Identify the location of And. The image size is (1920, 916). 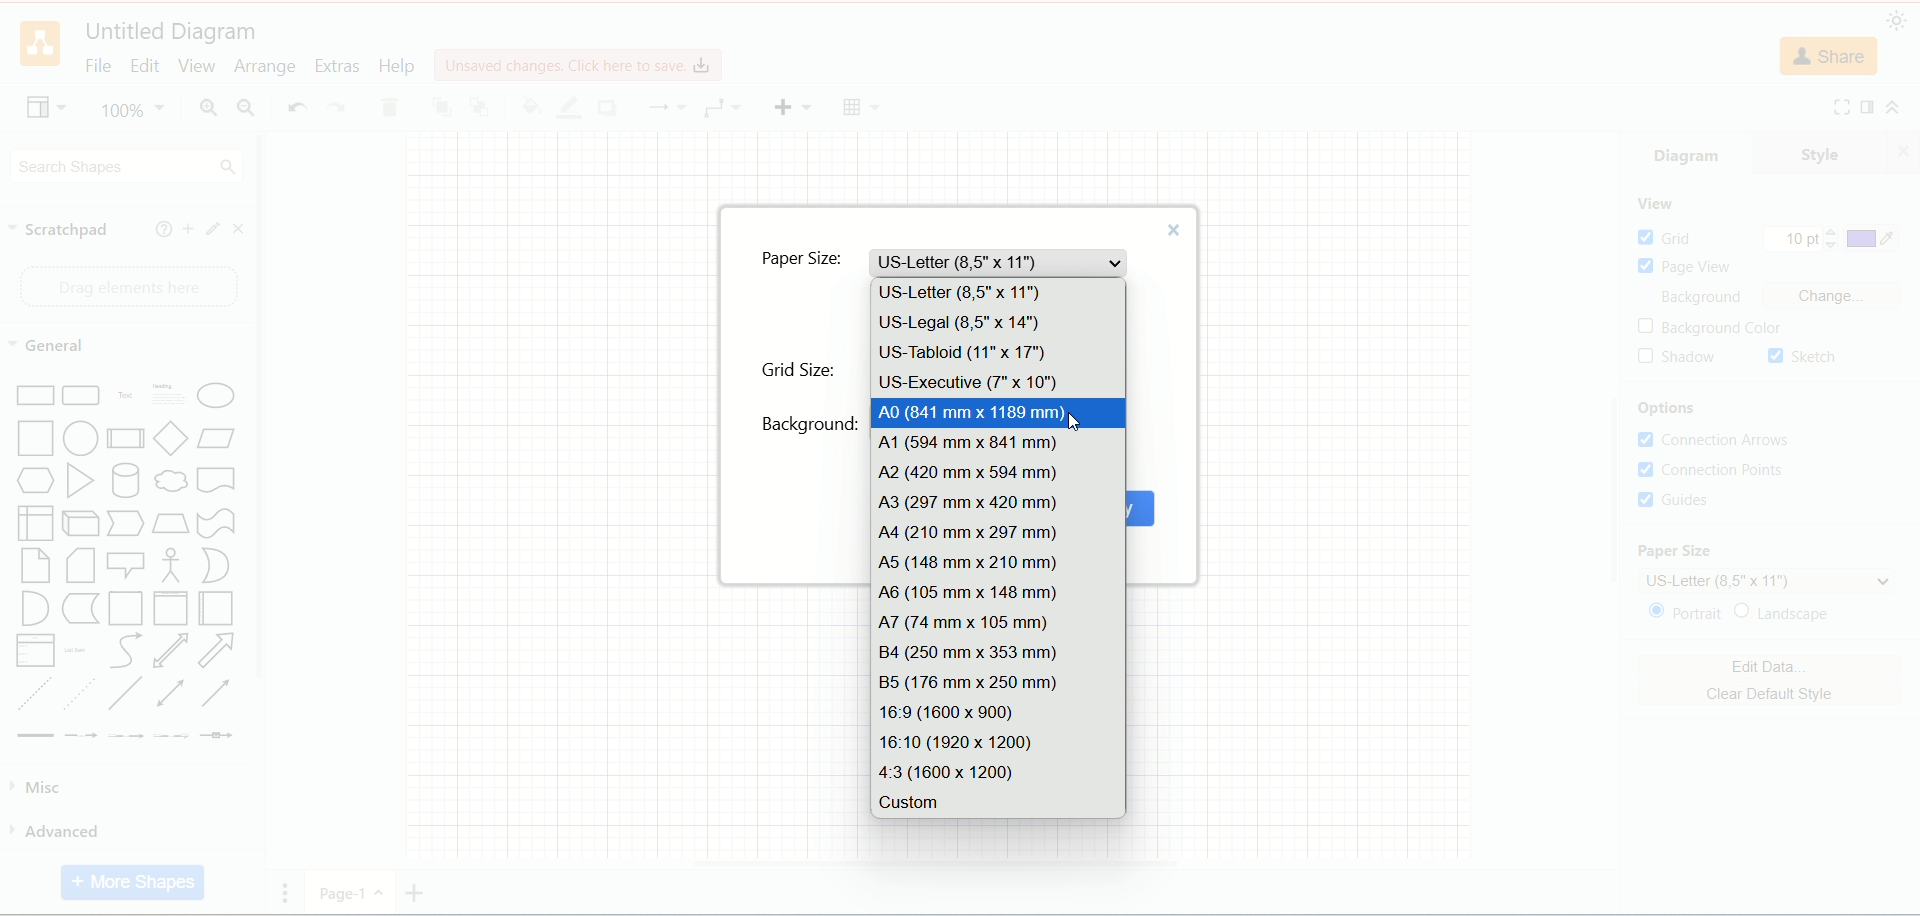
(32, 608).